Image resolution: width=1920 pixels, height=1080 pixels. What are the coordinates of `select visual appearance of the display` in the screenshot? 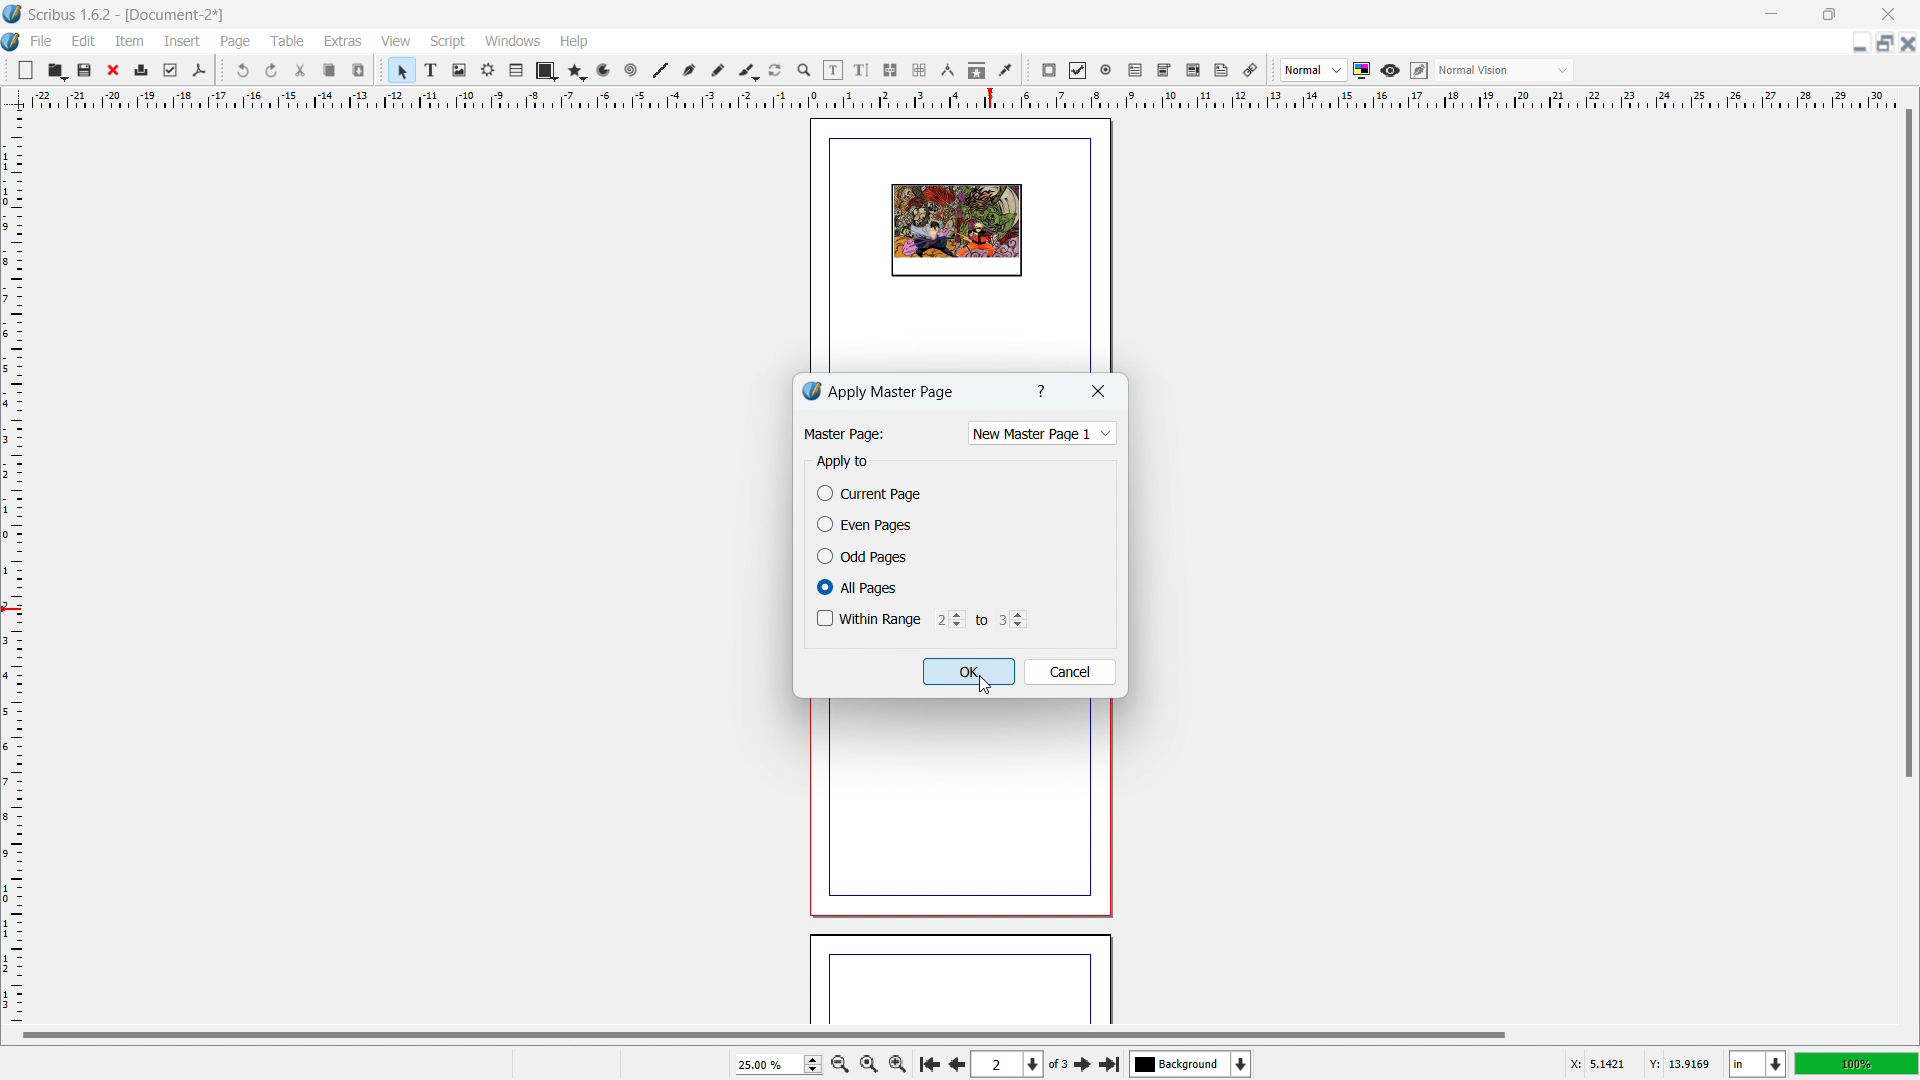 It's located at (1504, 70).